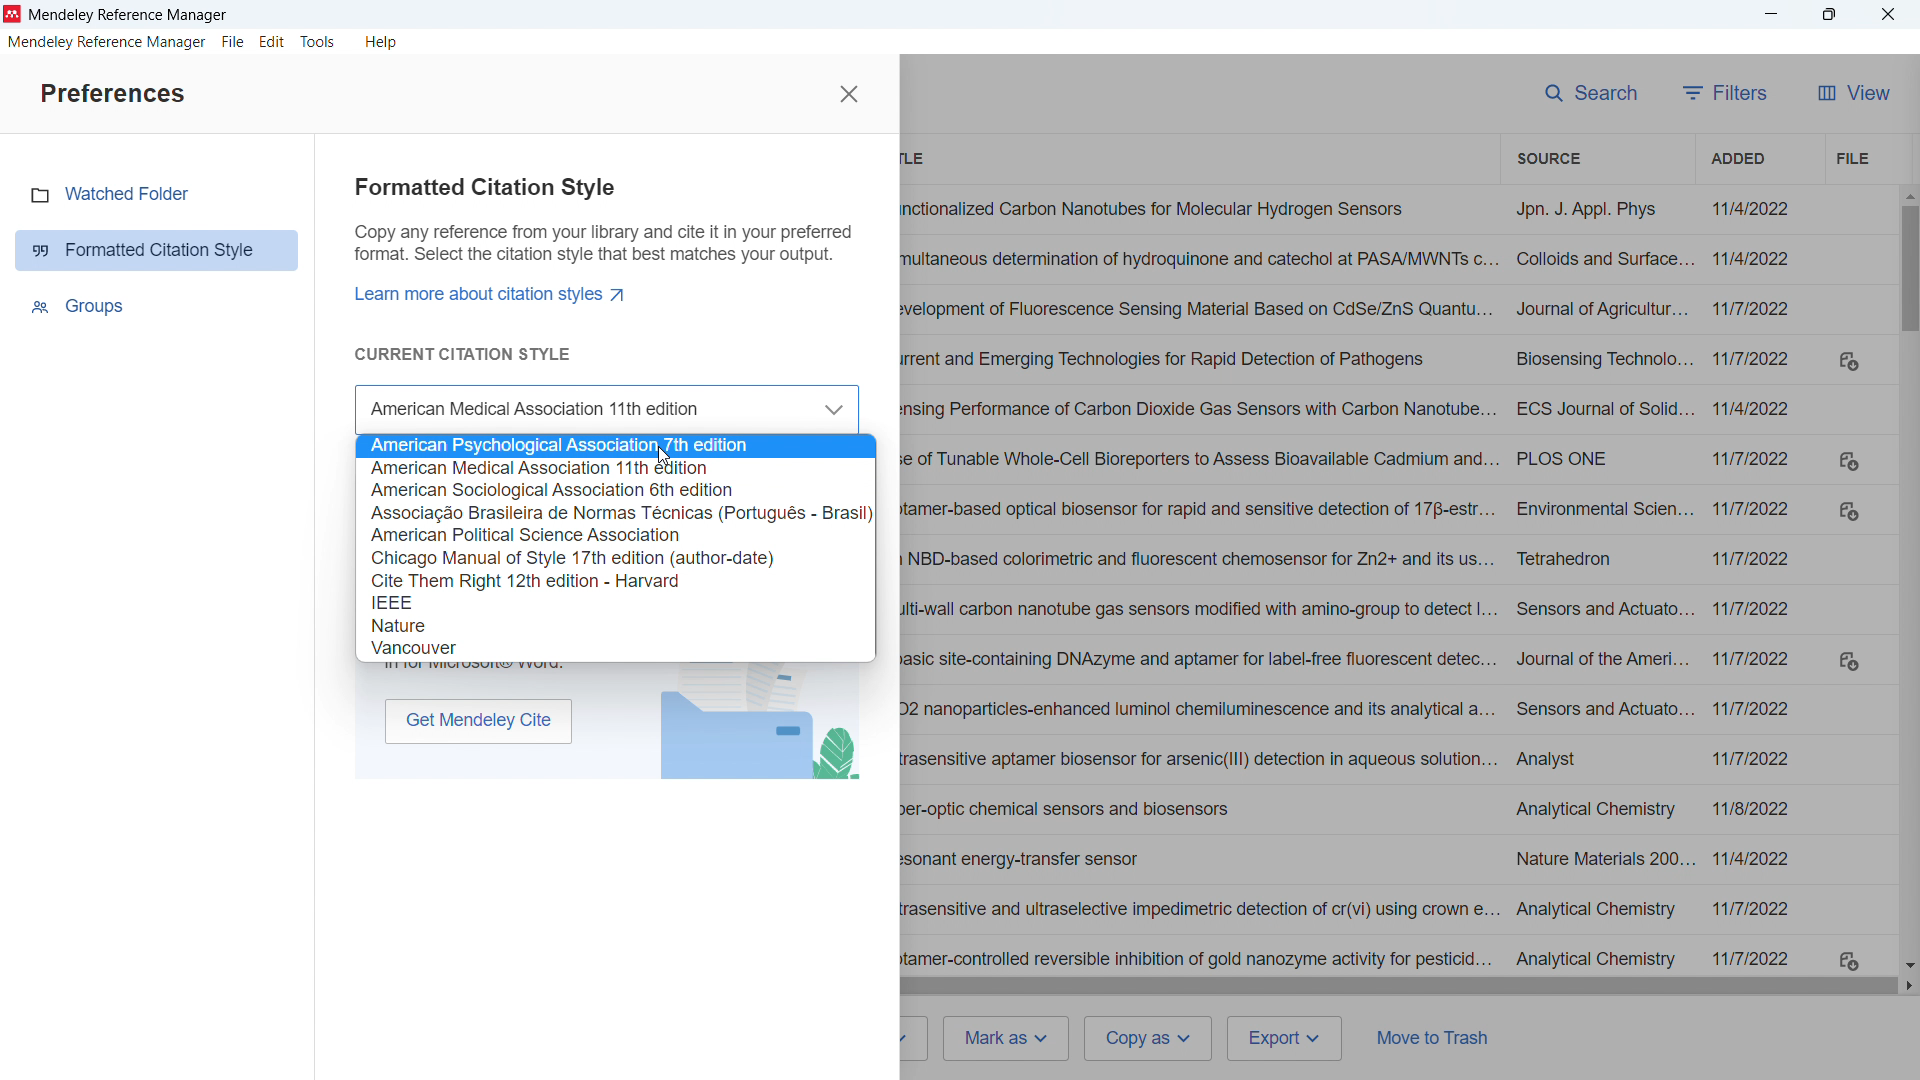 The height and width of the screenshot is (1080, 1920). What do you see at coordinates (616, 468) in the screenshot?
I see `american Medical Association 11th edition` at bounding box center [616, 468].